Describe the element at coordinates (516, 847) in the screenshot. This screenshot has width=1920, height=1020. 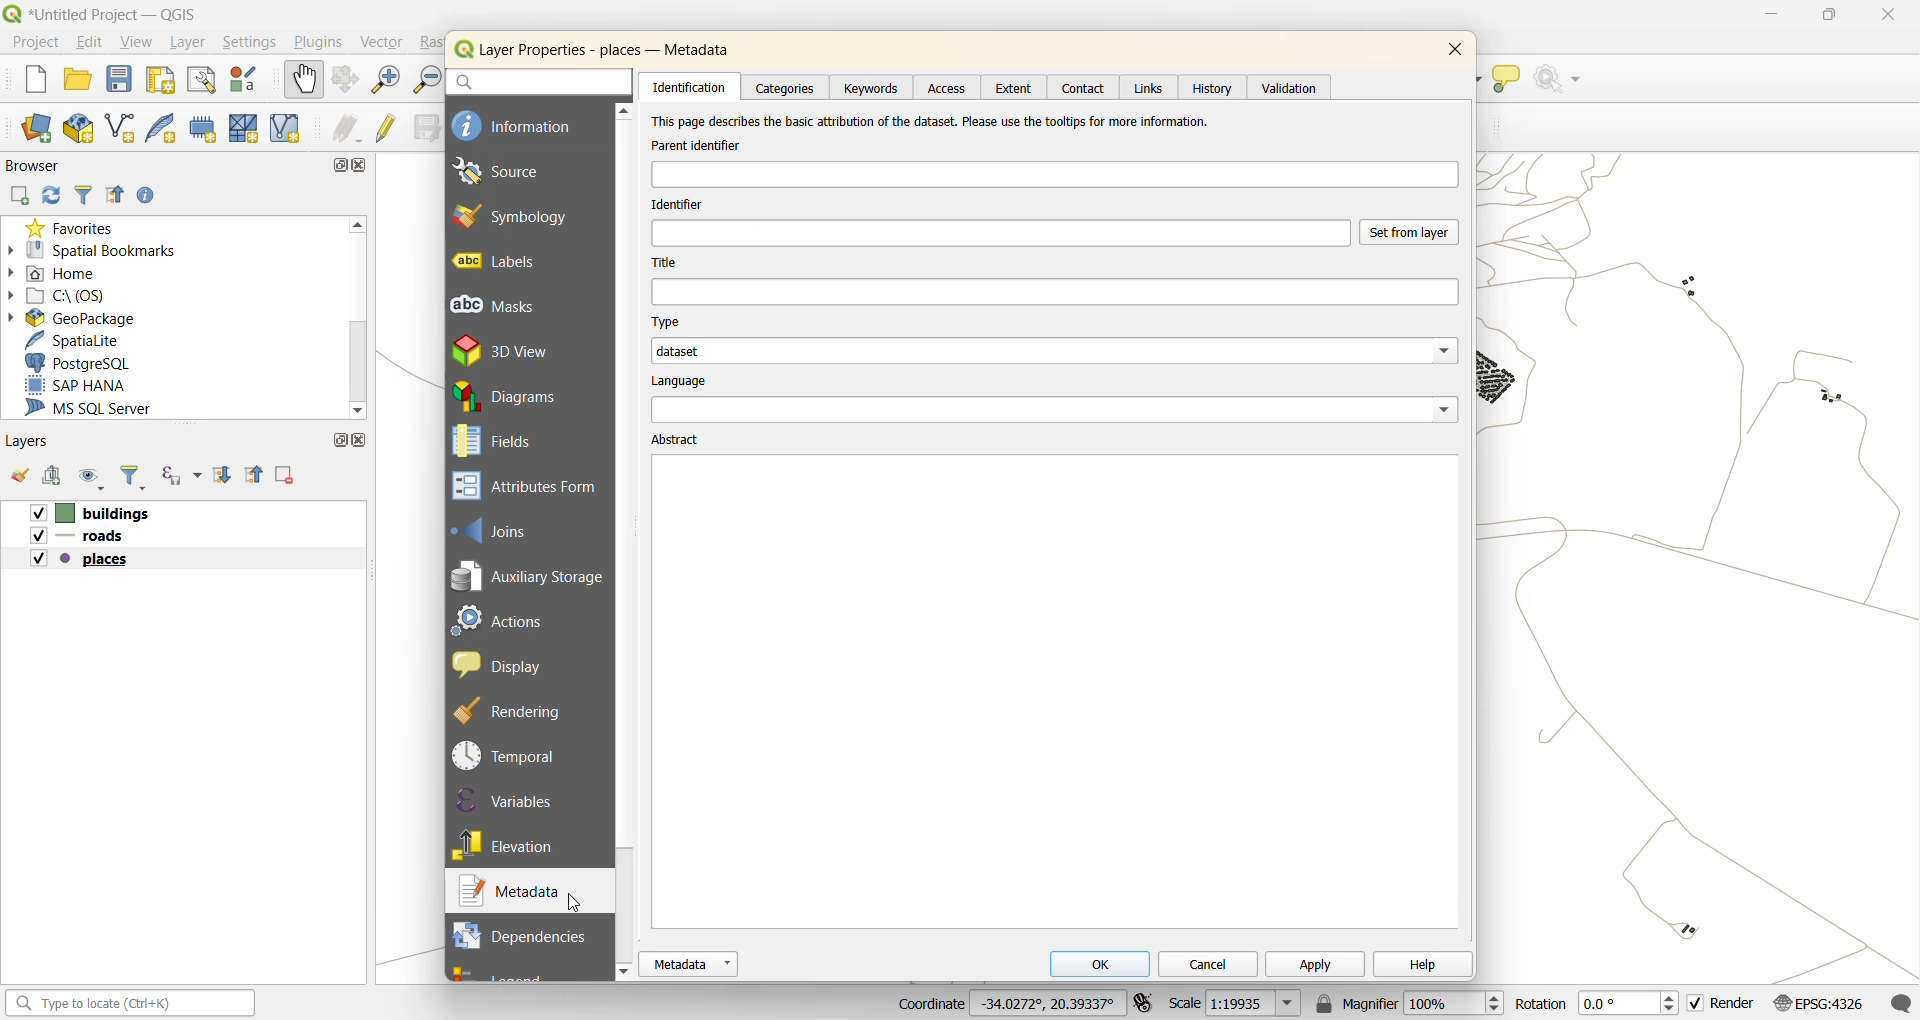
I see `elevation` at that location.